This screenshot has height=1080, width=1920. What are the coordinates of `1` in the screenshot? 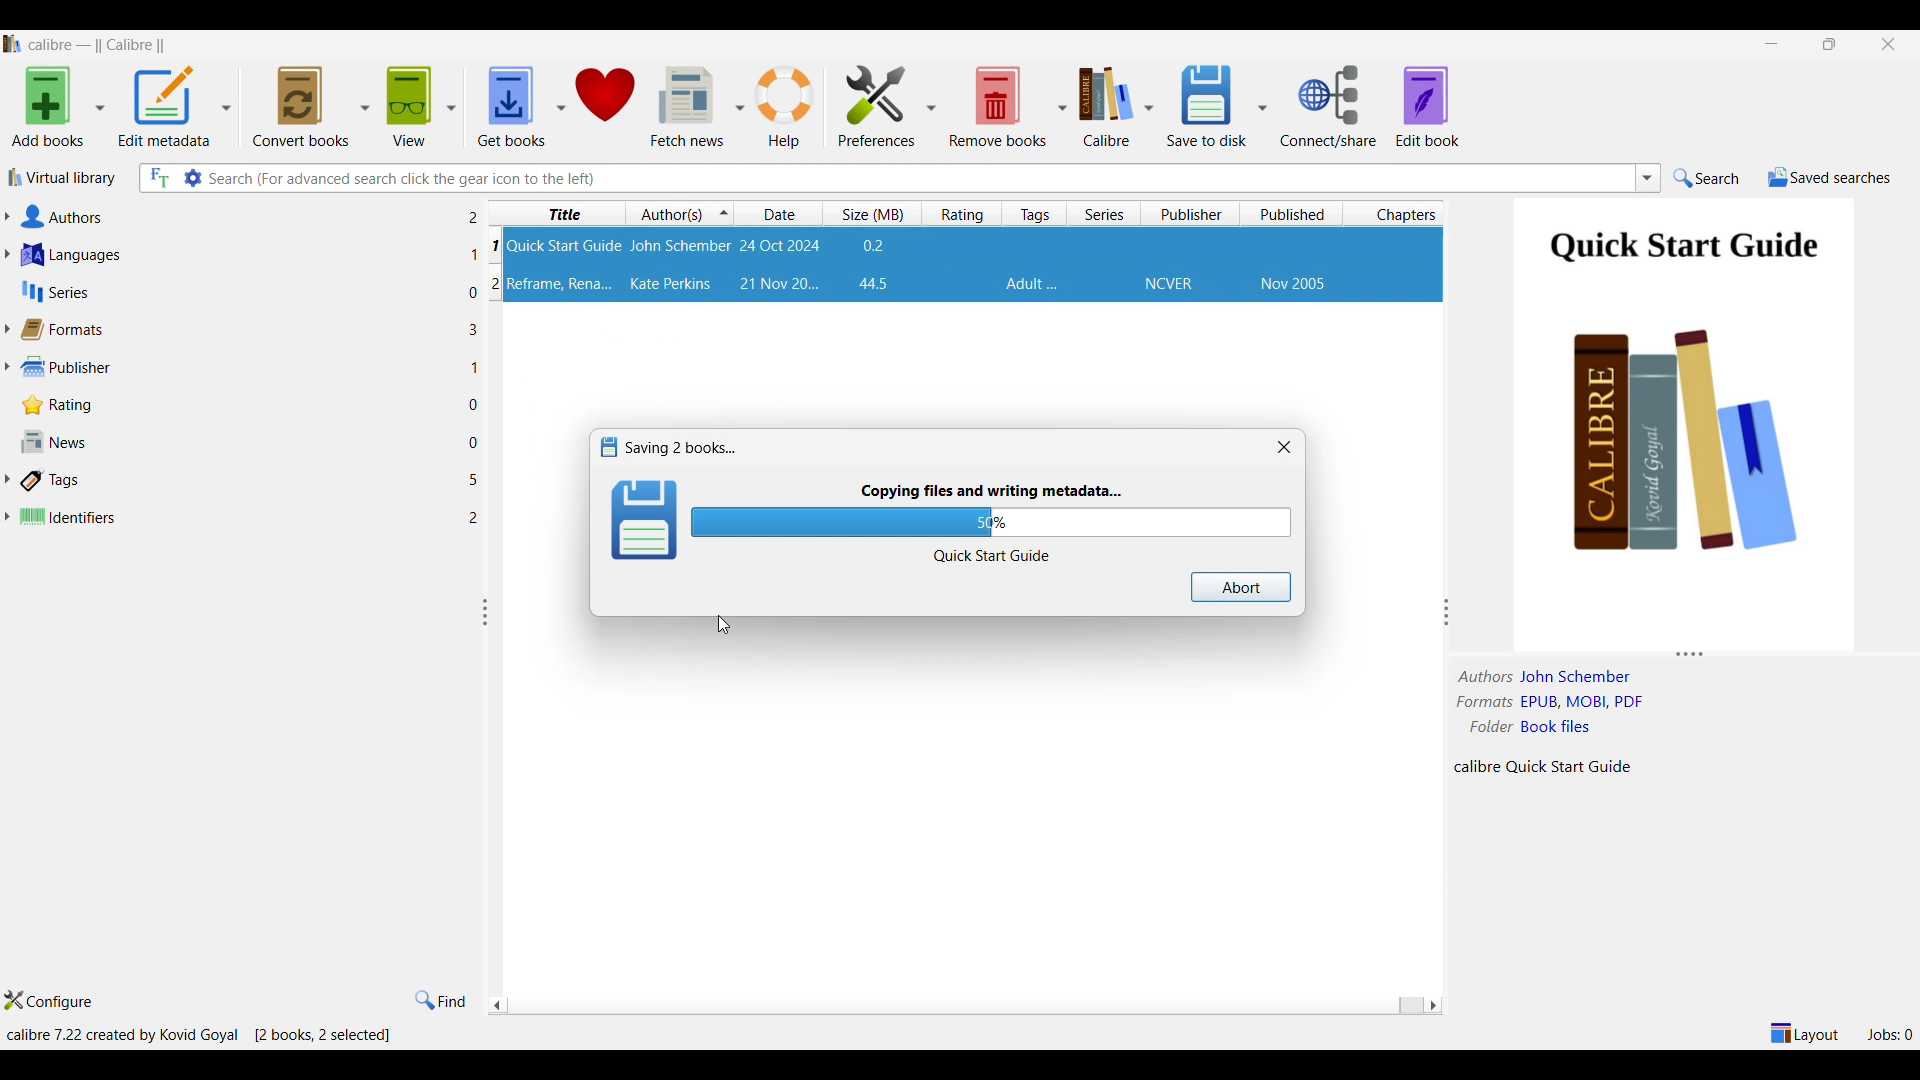 It's located at (496, 249).